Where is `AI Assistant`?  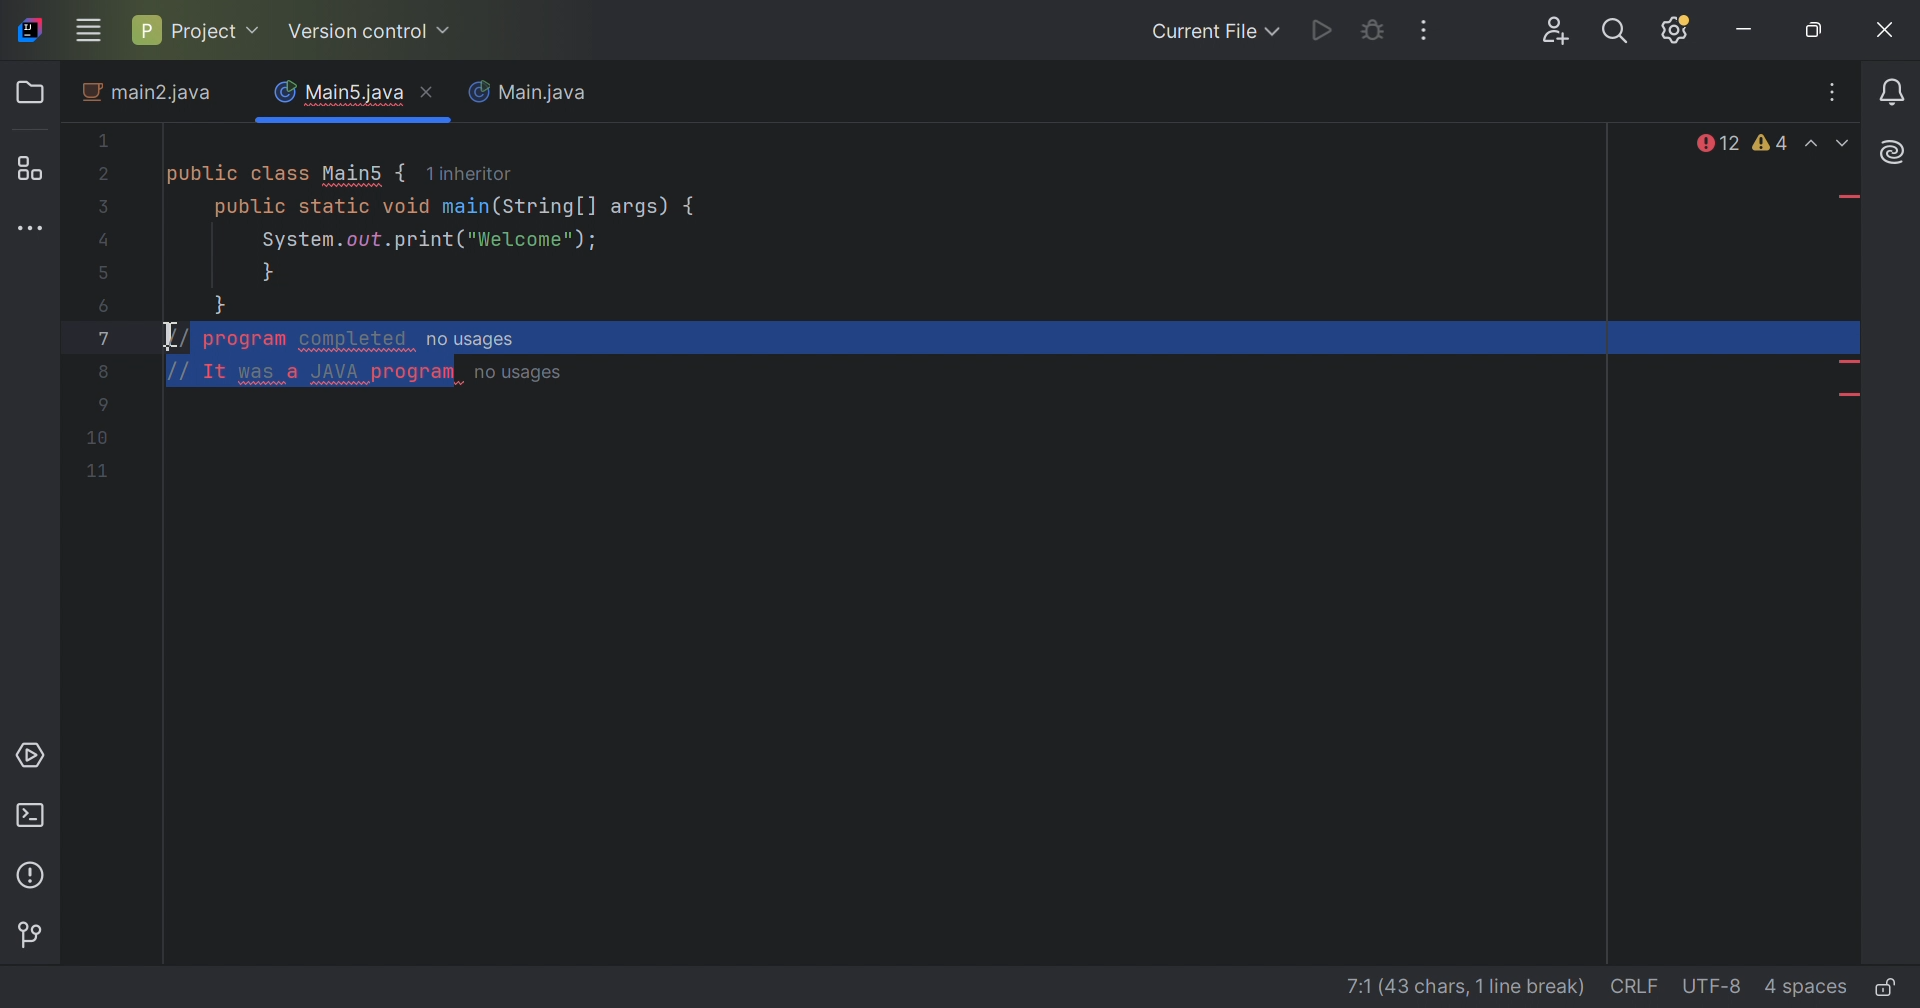
AI Assistant is located at coordinates (1895, 154).